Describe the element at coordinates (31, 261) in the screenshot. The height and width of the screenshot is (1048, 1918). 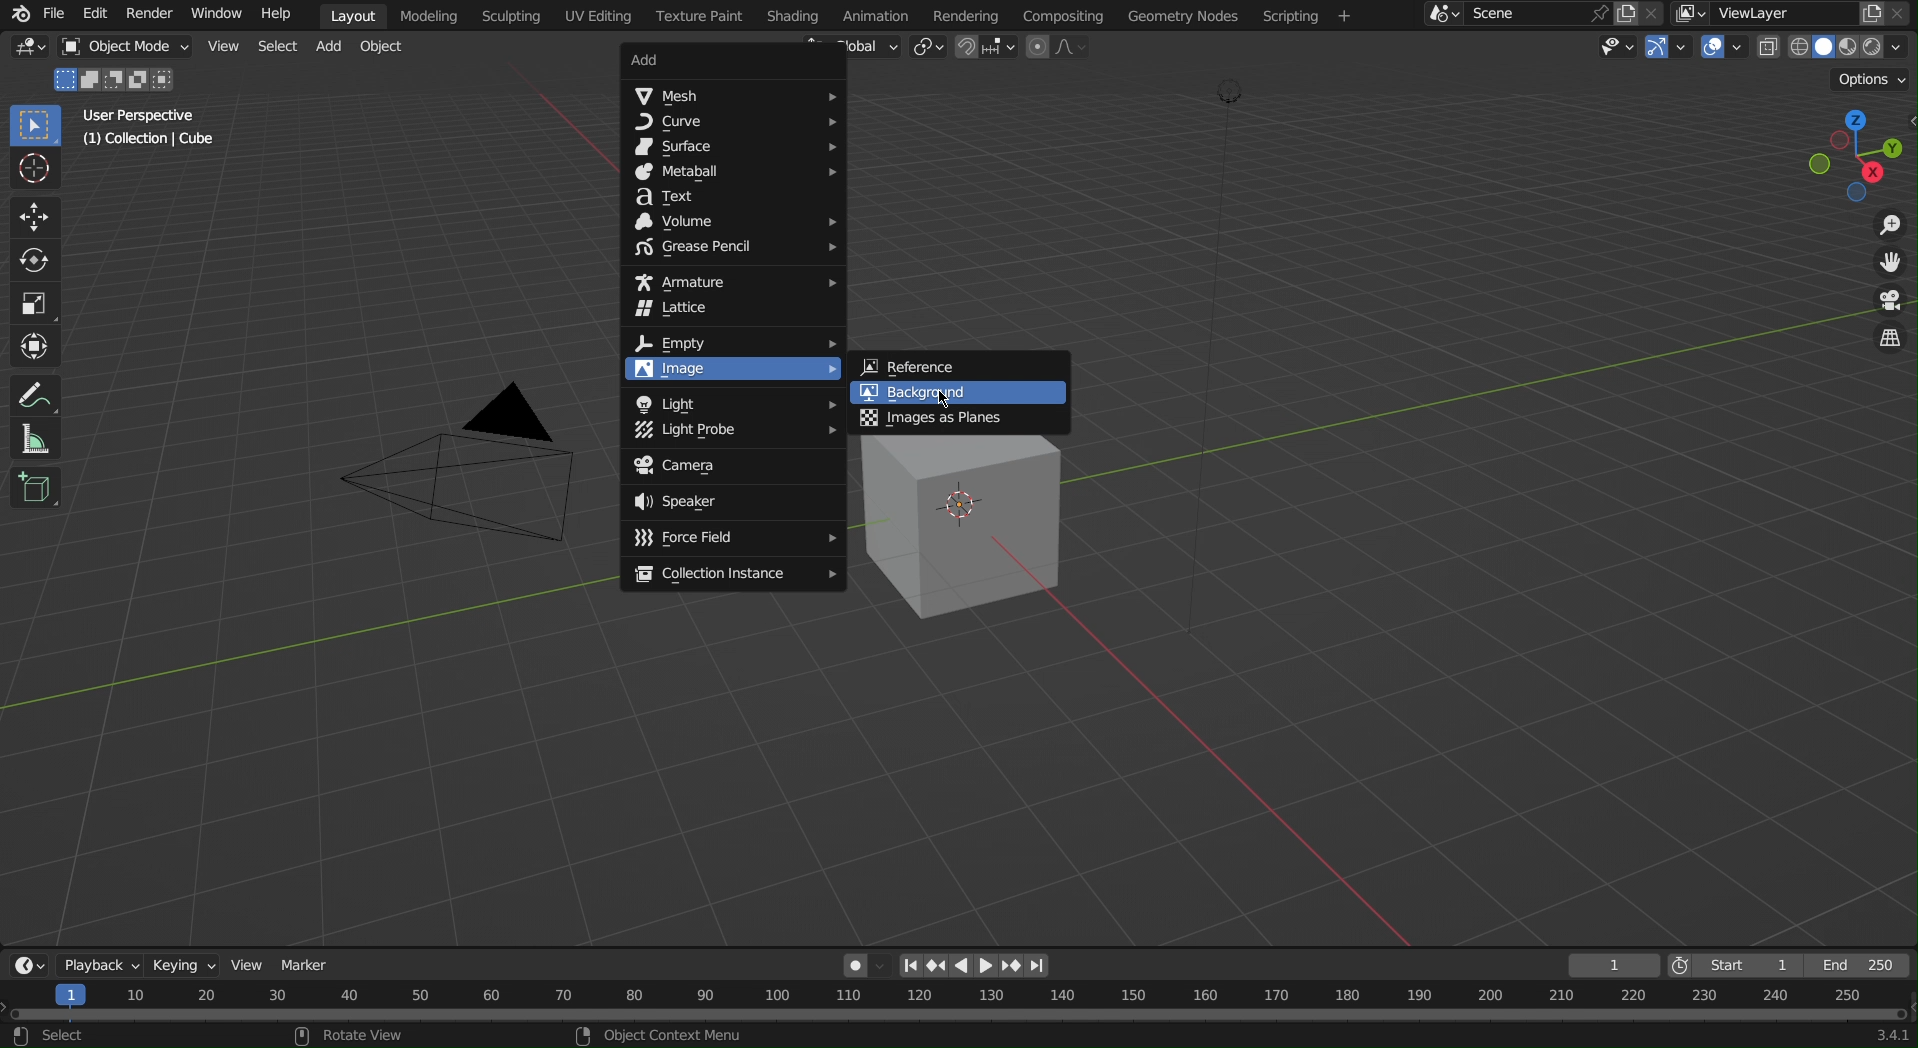
I see `Rotate` at that location.